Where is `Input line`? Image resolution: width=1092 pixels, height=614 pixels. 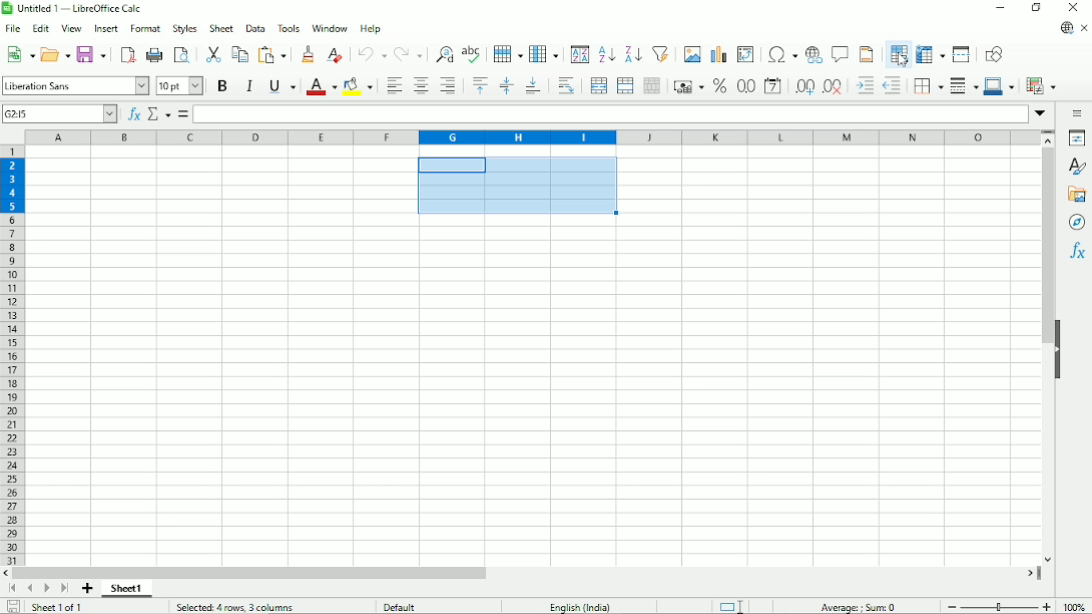 Input line is located at coordinates (610, 114).